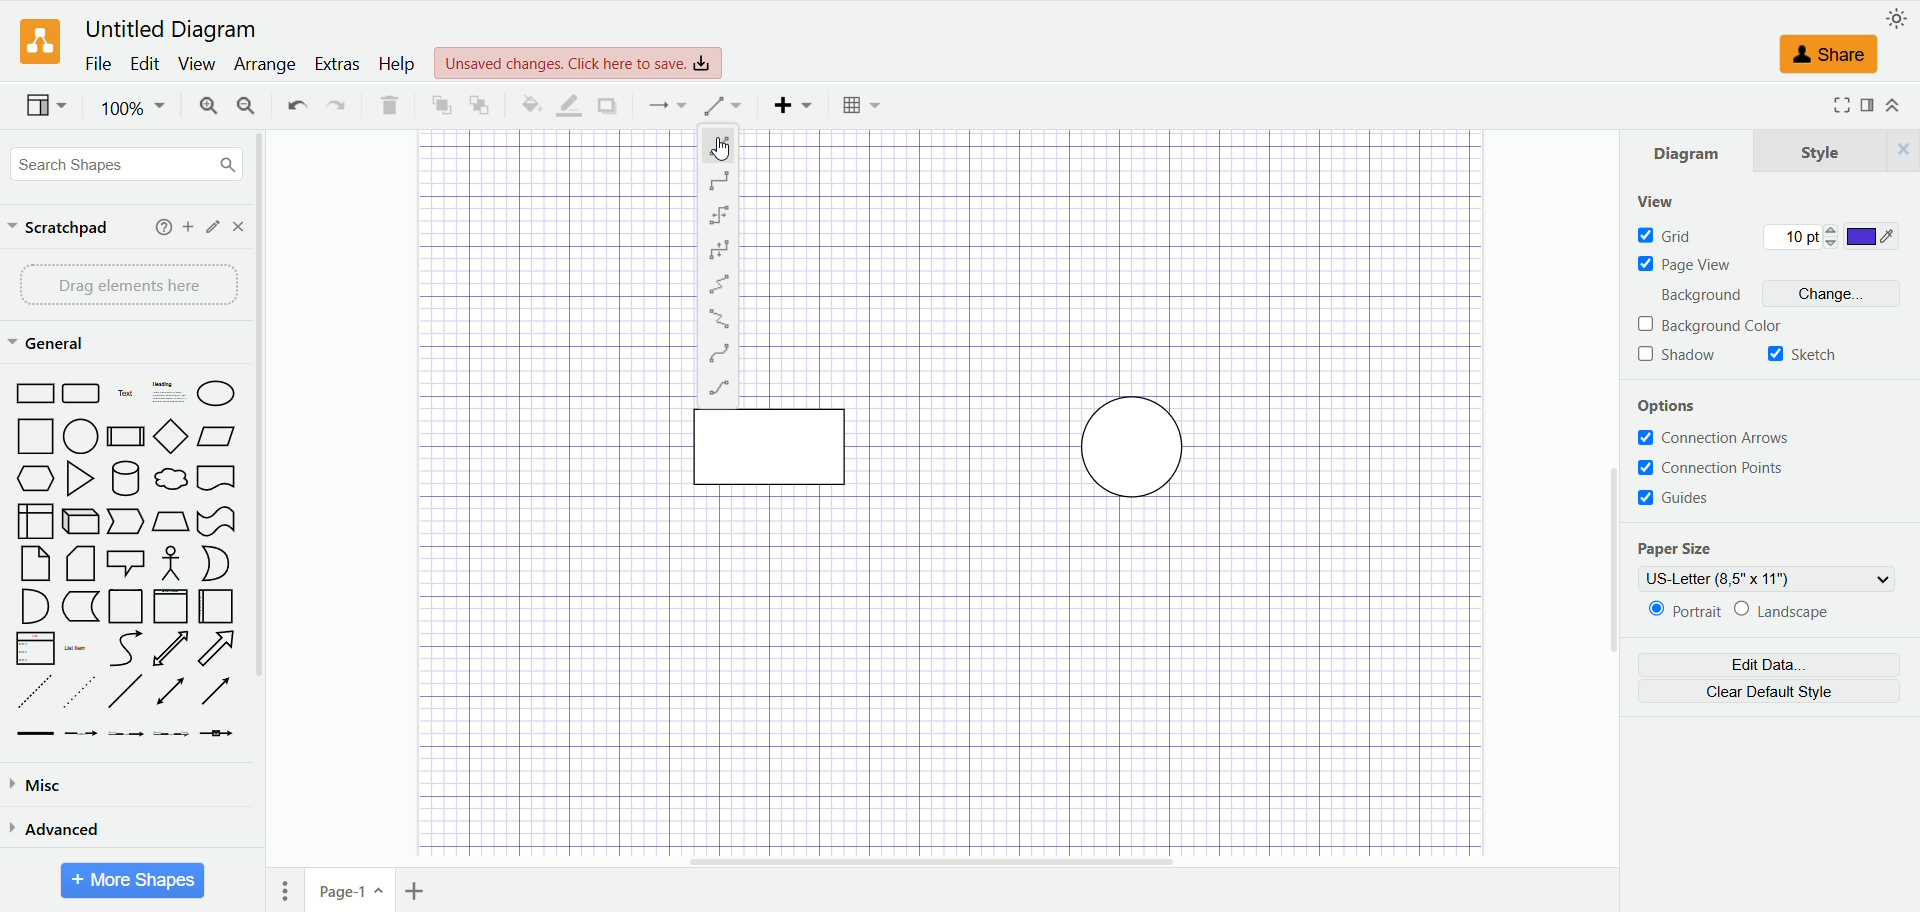  Describe the element at coordinates (36, 480) in the screenshot. I see `Hexagon` at that location.